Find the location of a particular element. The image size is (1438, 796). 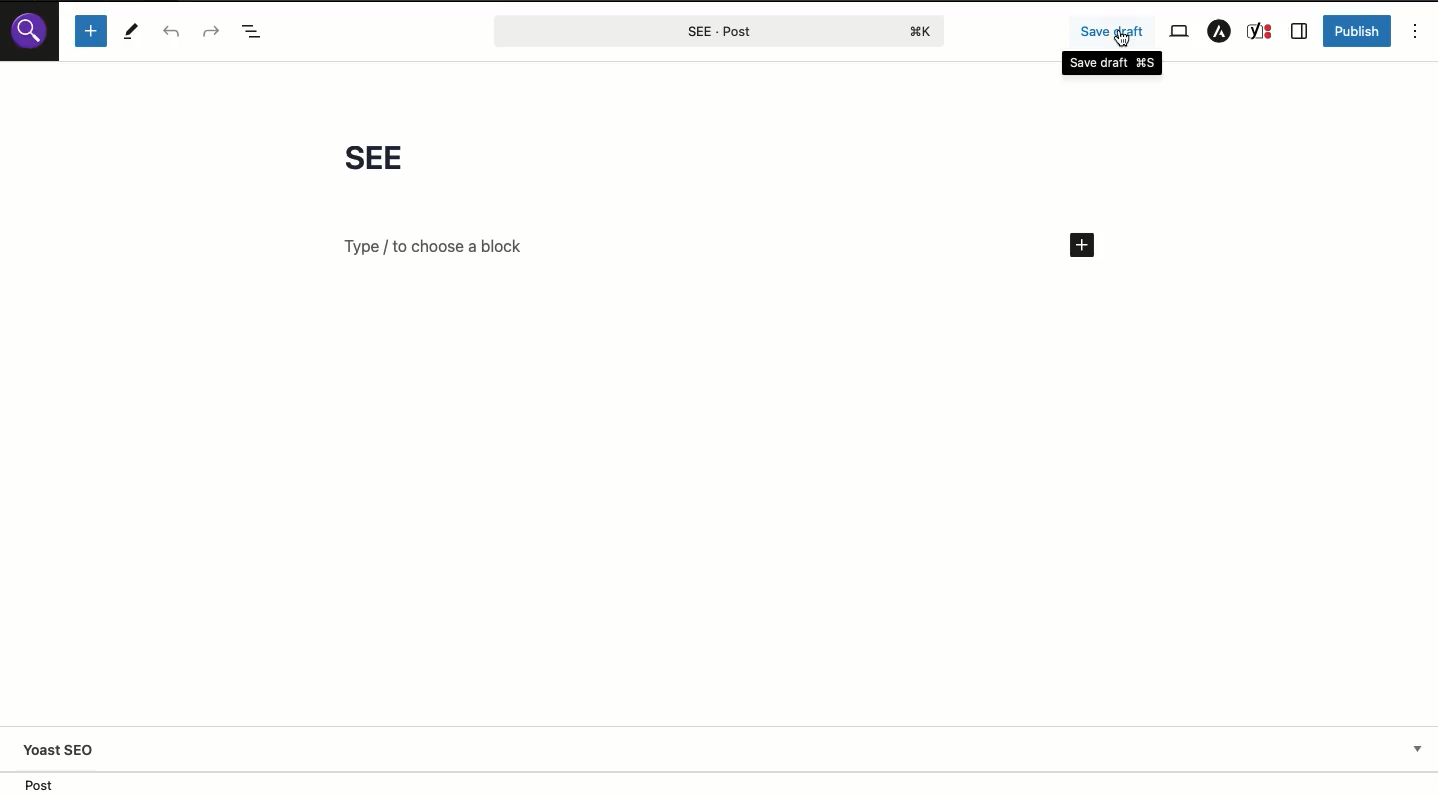

Yoast SEO is located at coordinates (724, 746).